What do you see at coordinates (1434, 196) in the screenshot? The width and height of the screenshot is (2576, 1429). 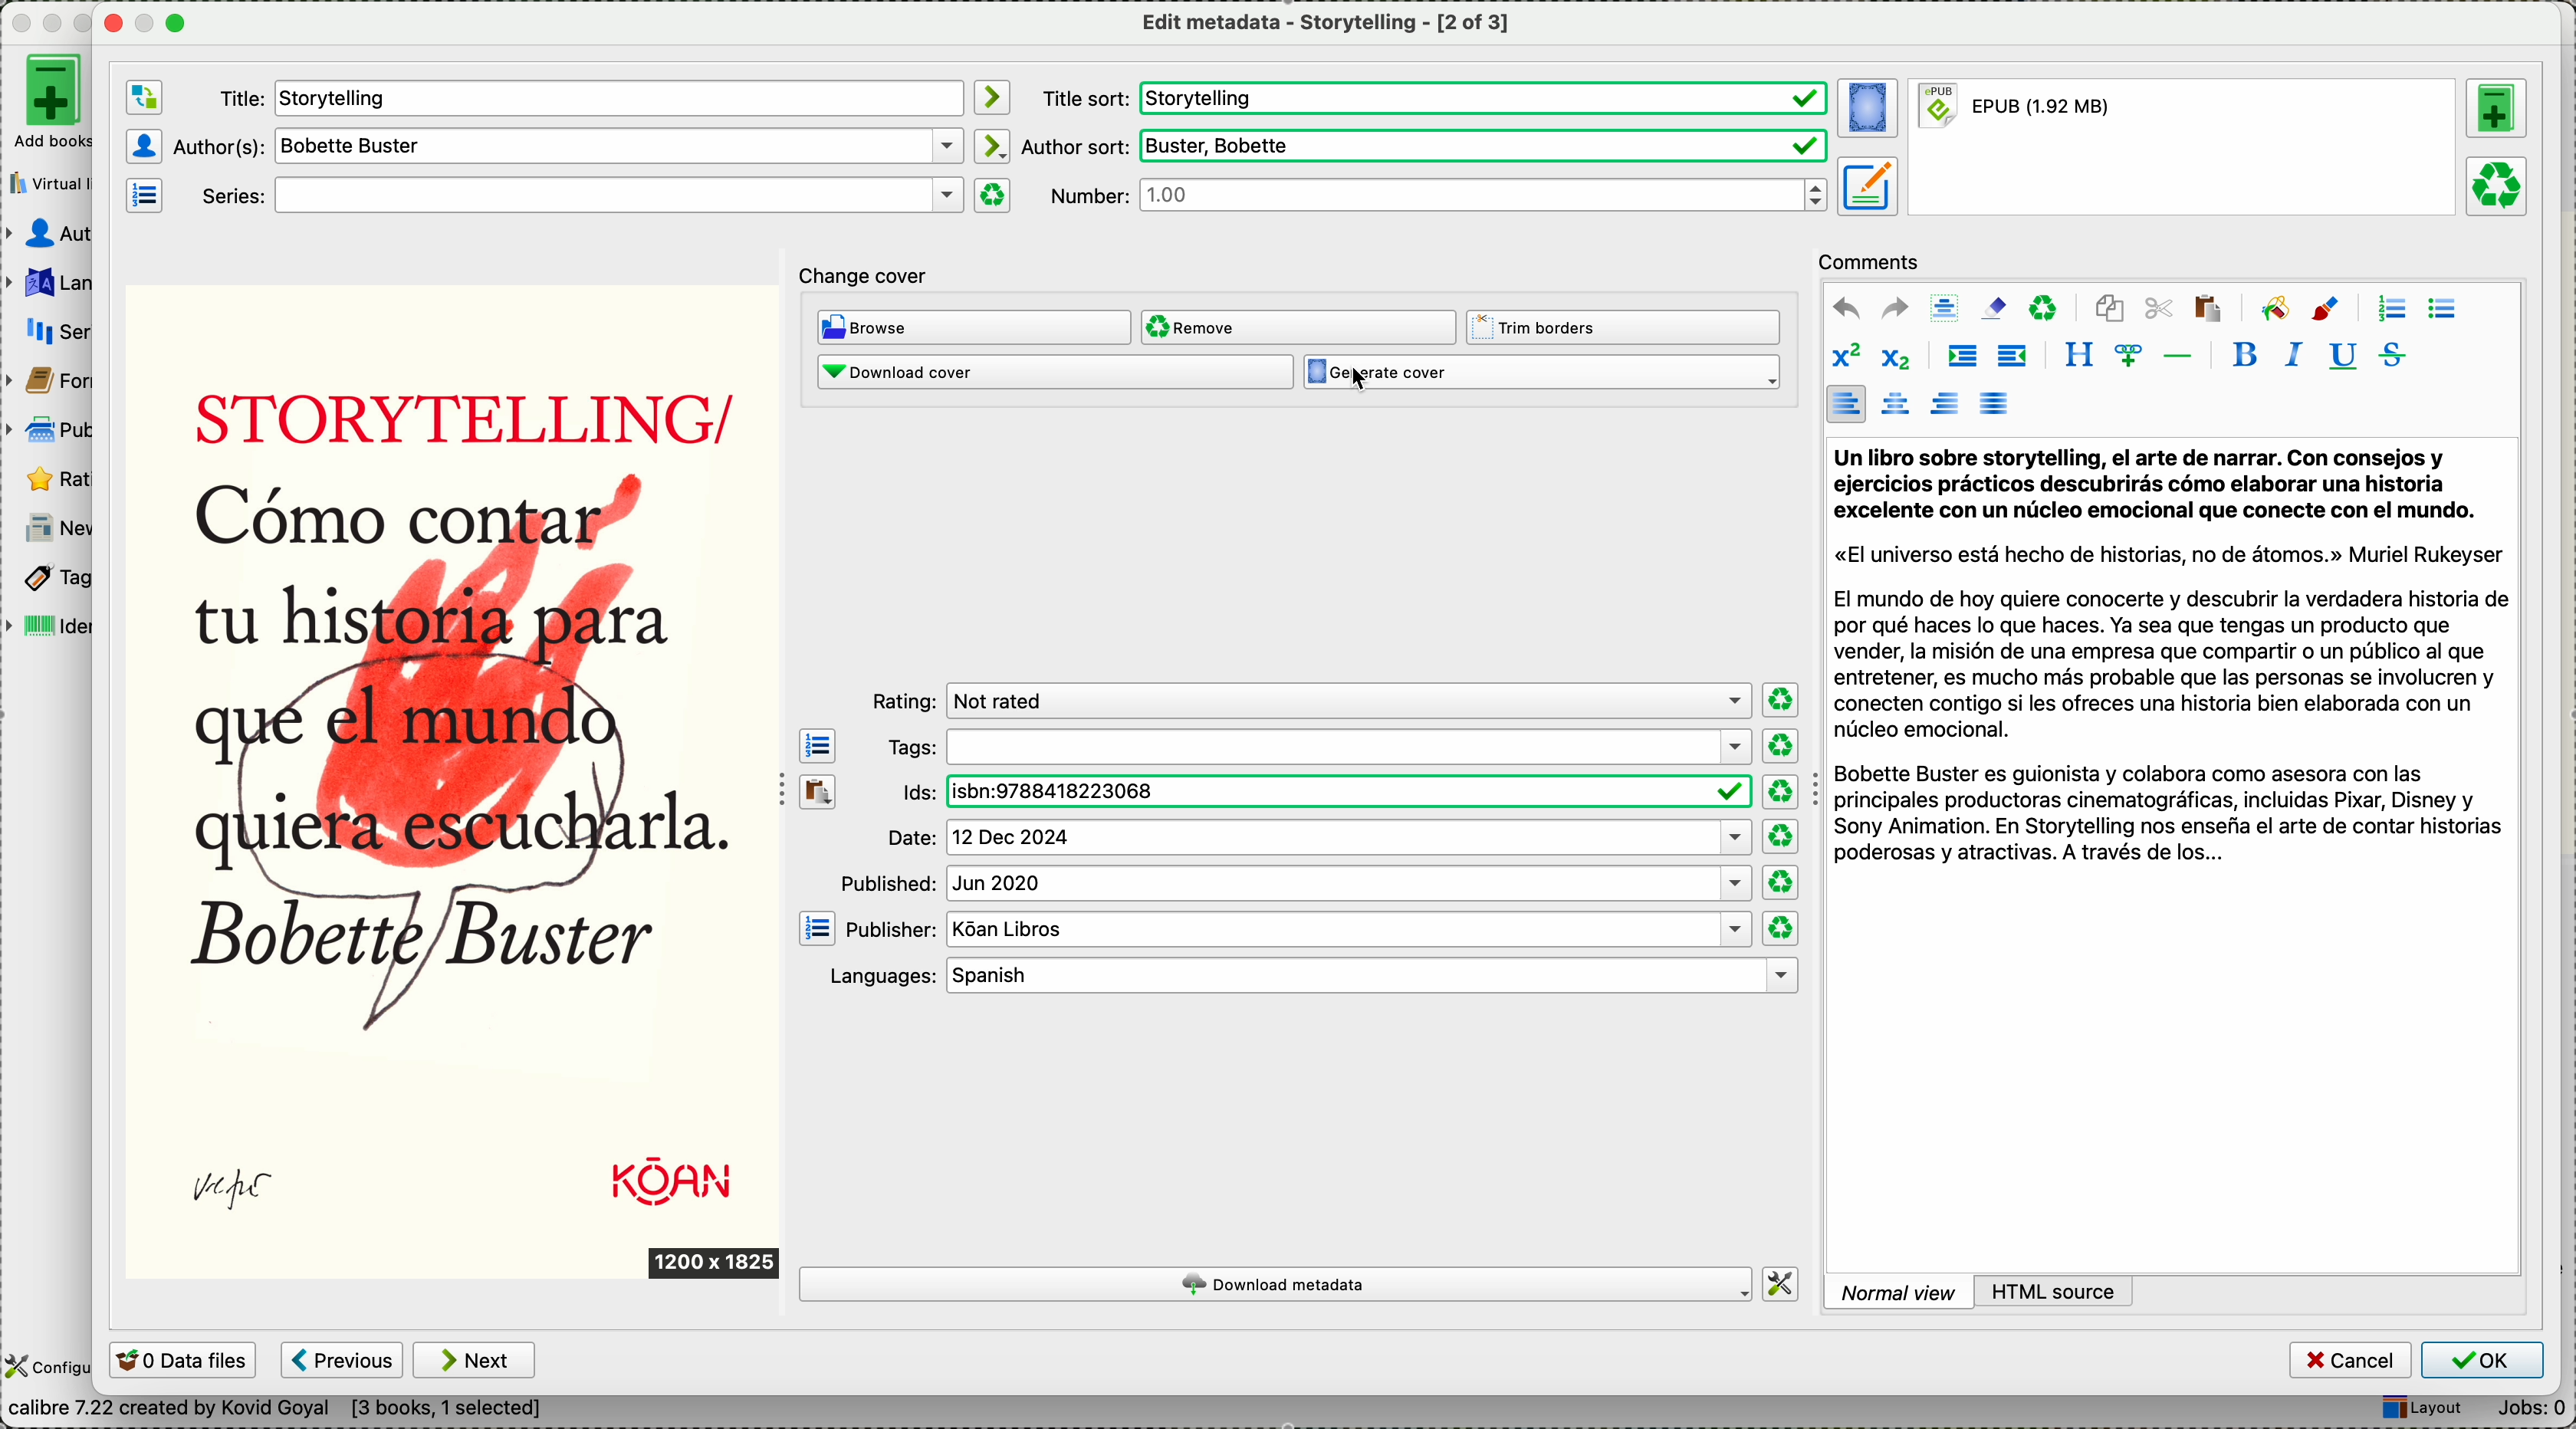 I see `number` at bounding box center [1434, 196].